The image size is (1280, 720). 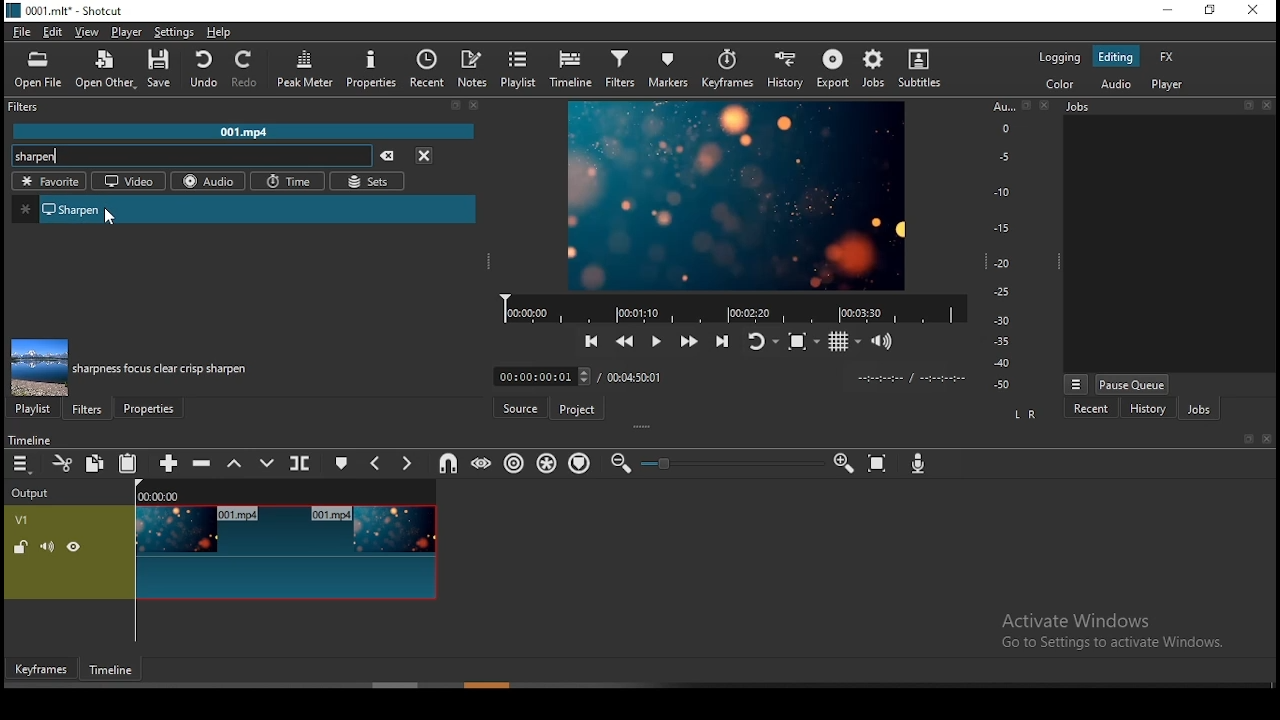 What do you see at coordinates (68, 10) in the screenshot?
I see `0001. mit" - Shotcut` at bounding box center [68, 10].